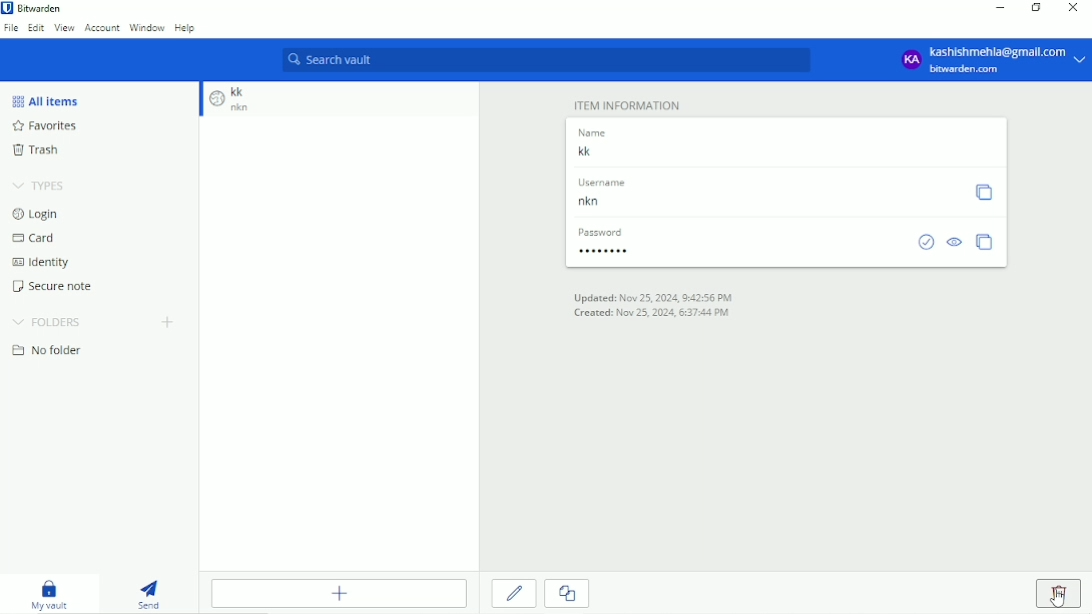  I want to click on logo, so click(217, 102).